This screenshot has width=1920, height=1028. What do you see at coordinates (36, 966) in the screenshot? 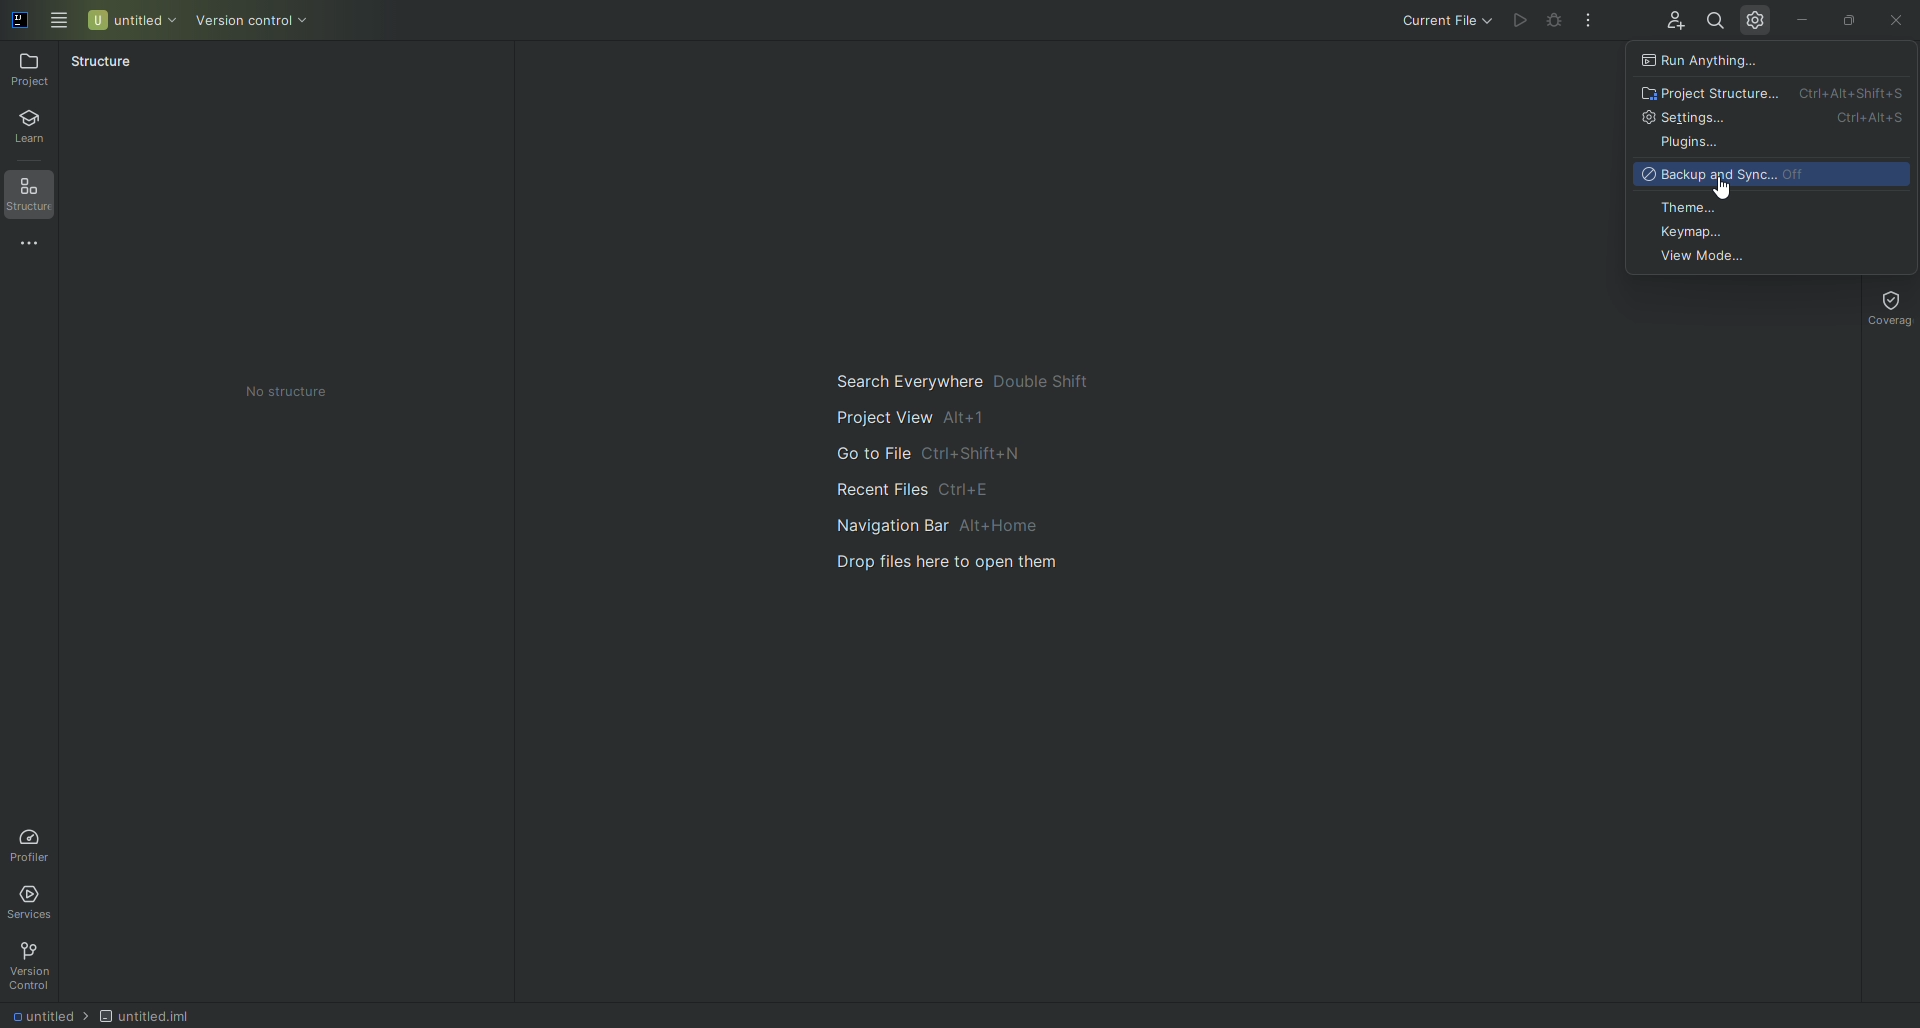
I see `Version Control` at bounding box center [36, 966].